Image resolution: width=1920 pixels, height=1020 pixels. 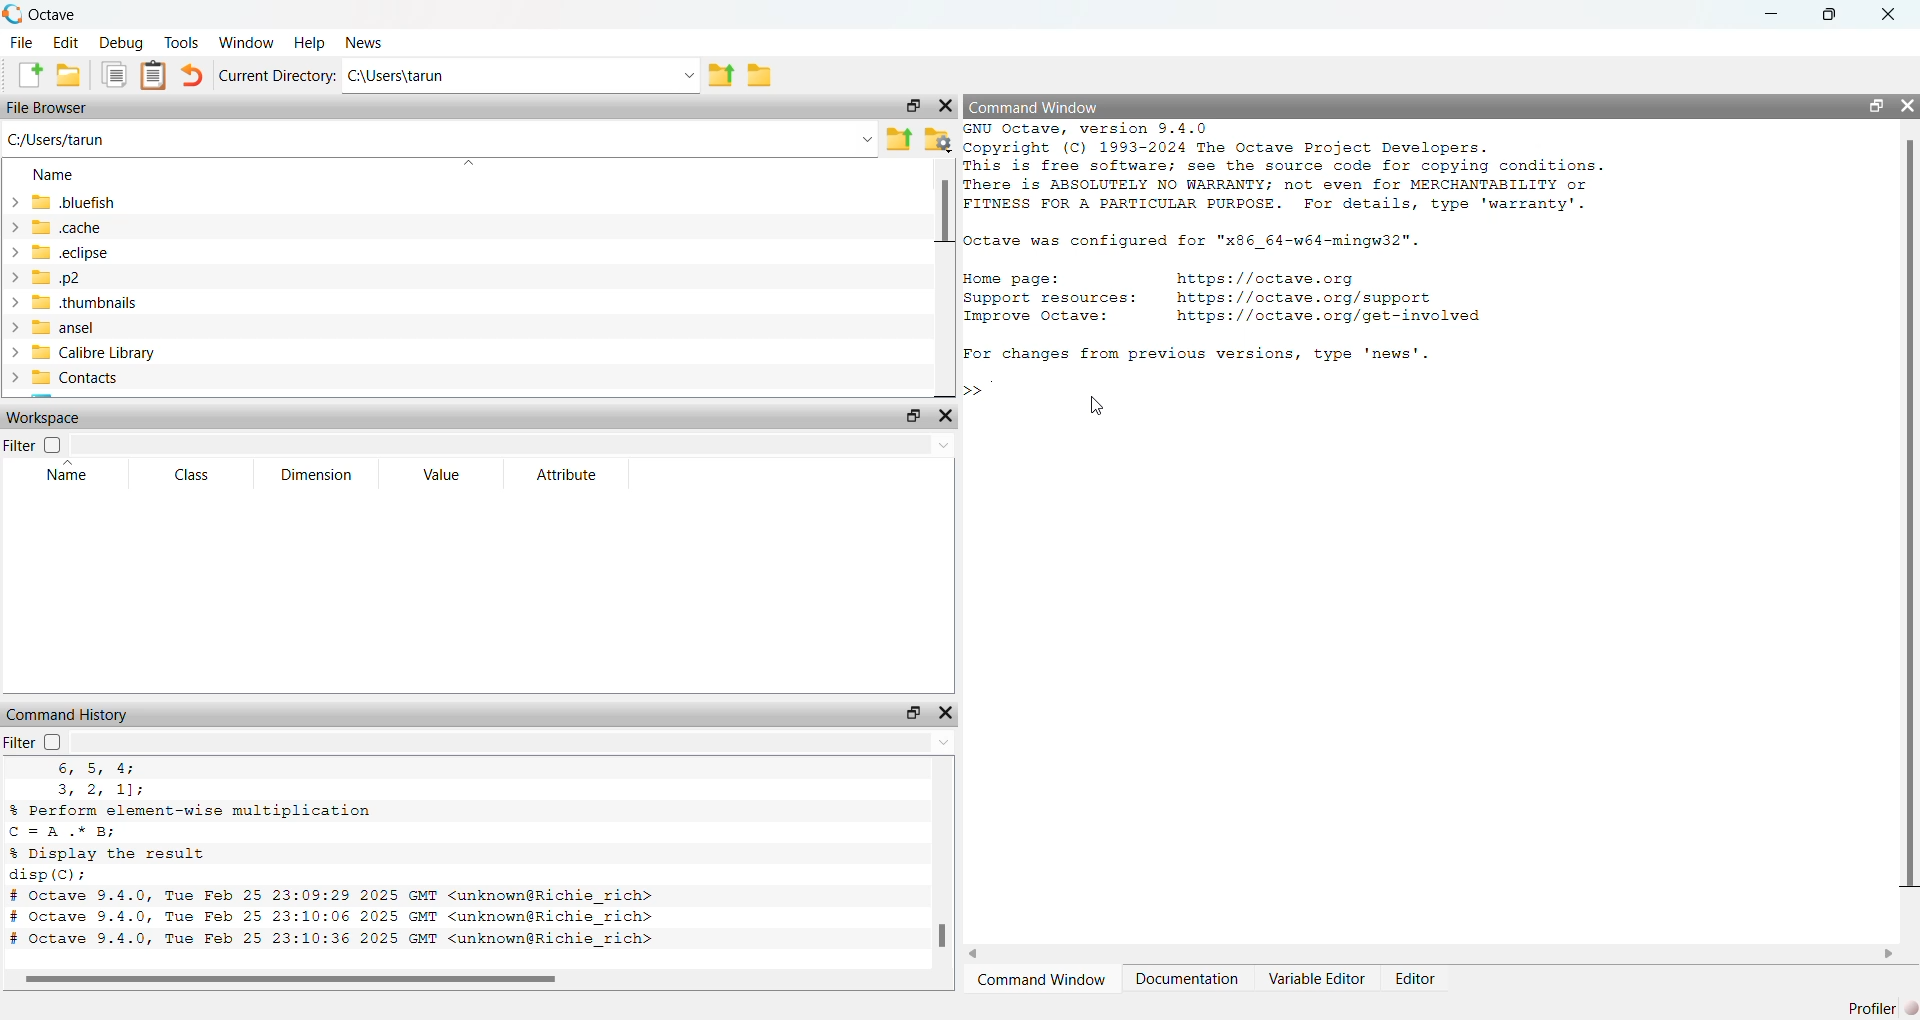 I want to click on Edit, so click(x=66, y=42).